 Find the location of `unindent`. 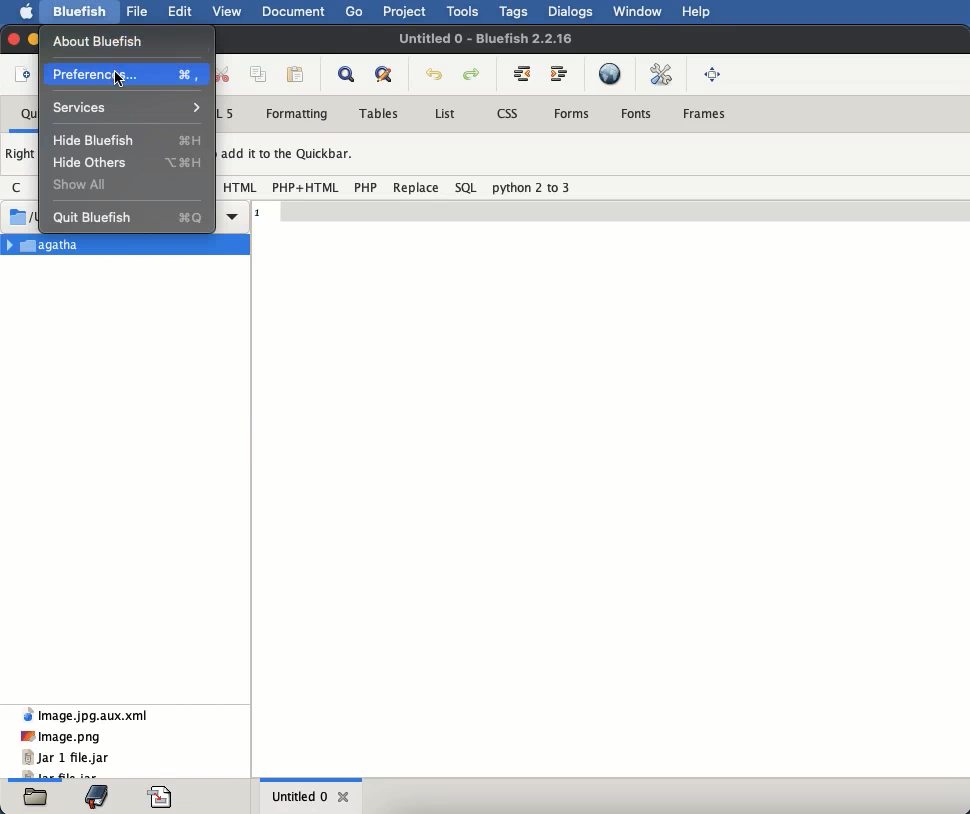

unindent is located at coordinates (521, 72).